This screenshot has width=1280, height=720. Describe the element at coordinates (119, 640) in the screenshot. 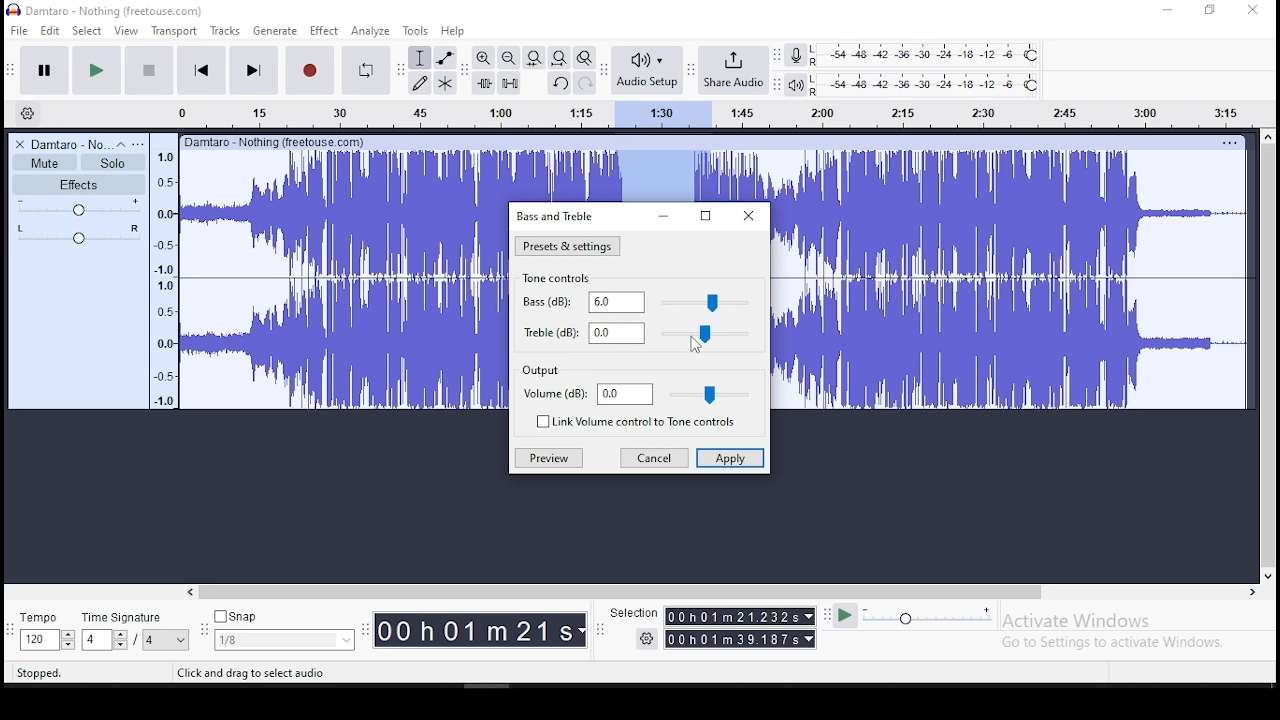

I see `drop down` at that location.